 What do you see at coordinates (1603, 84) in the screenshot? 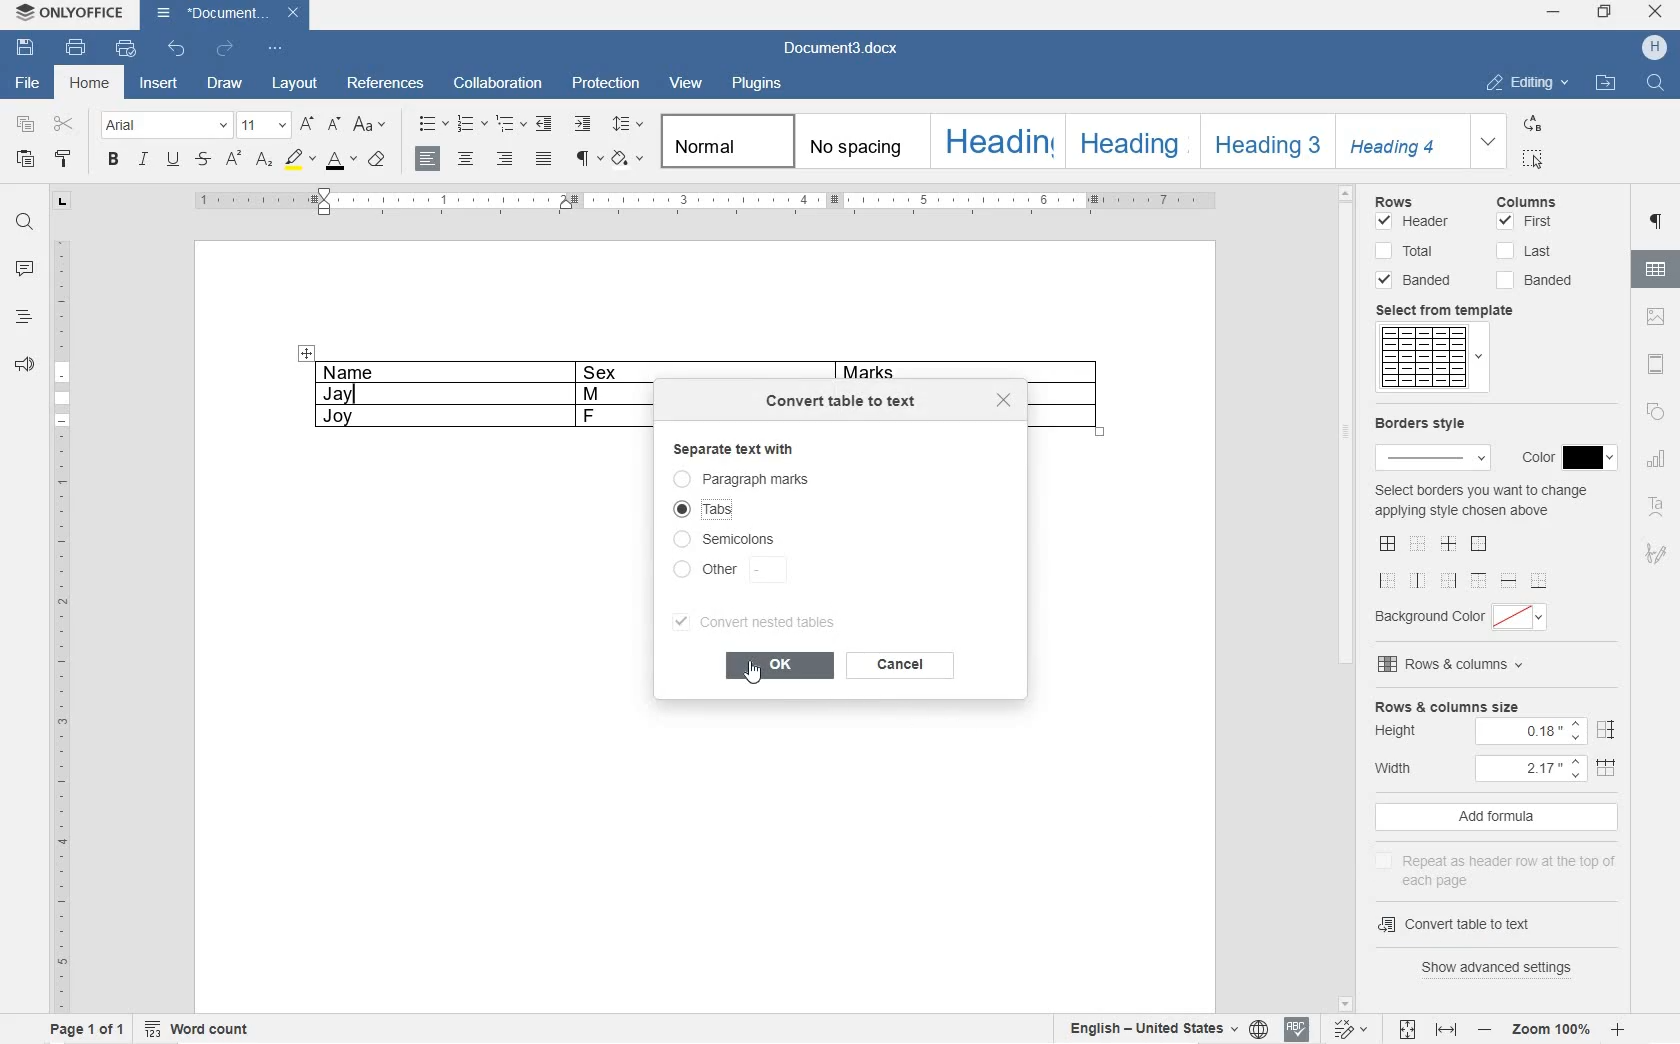
I see `OPEN FILE LOCATION` at bounding box center [1603, 84].